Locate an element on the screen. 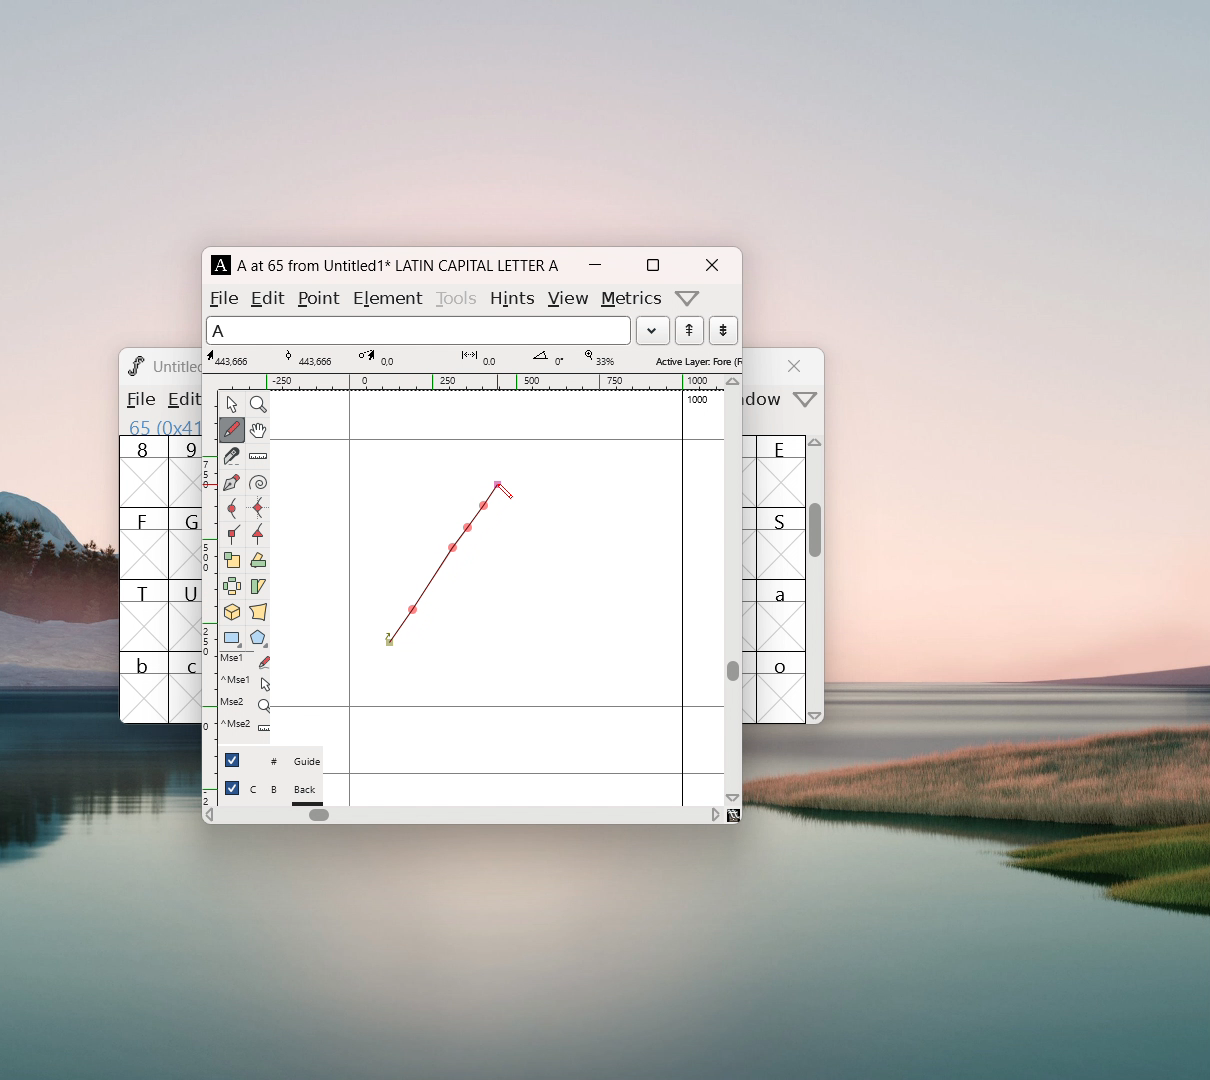 Image resolution: width=1210 pixels, height=1080 pixels. tools is located at coordinates (458, 296).